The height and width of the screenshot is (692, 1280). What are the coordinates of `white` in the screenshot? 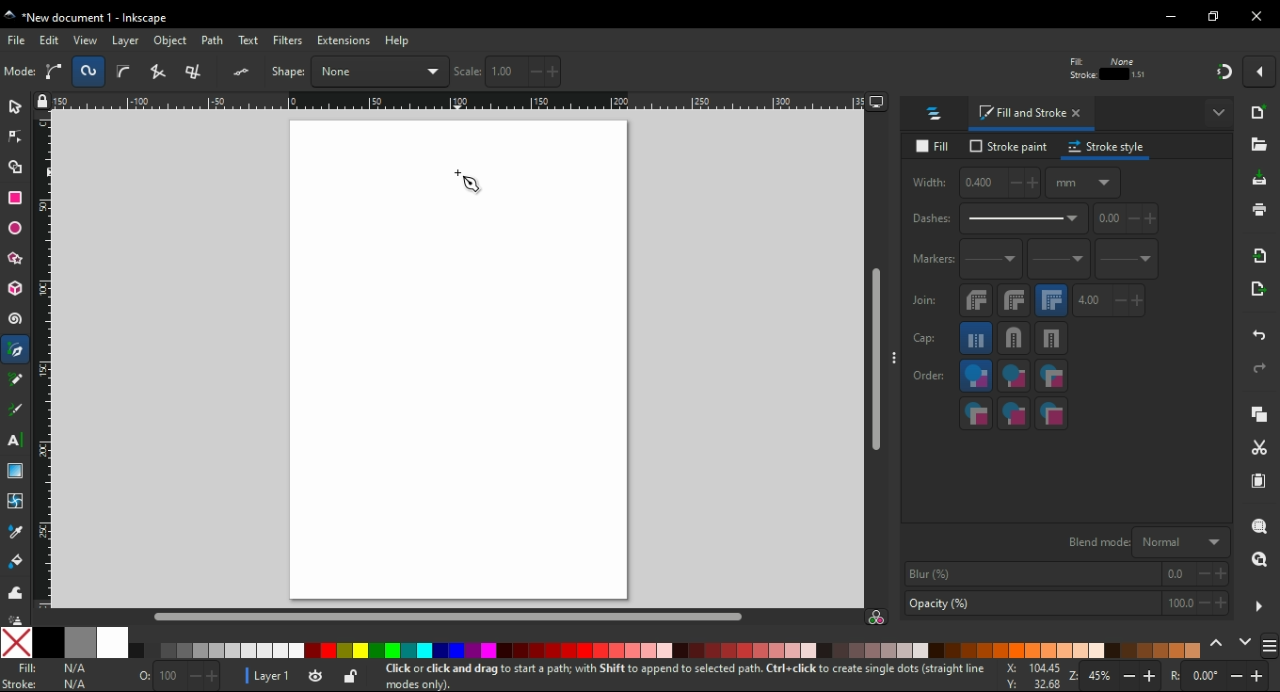 It's located at (113, 642).